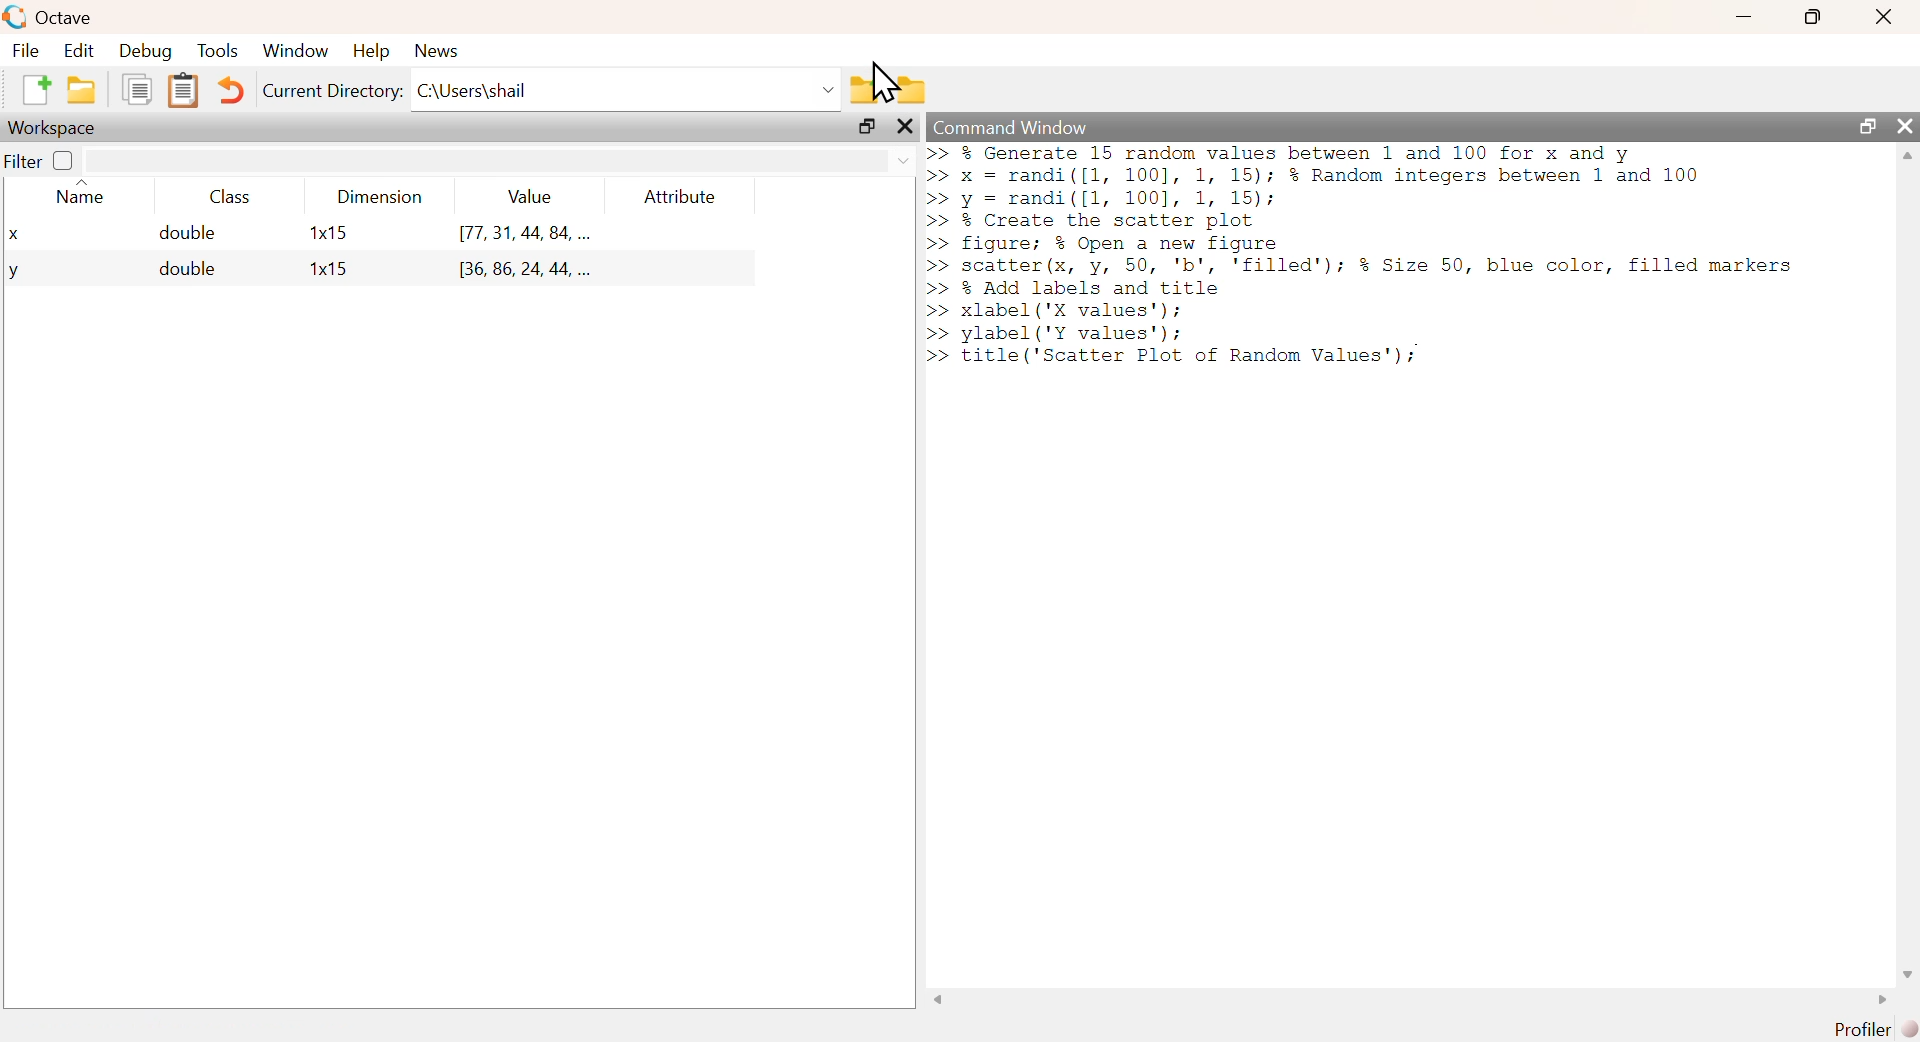 The image size is (1920, 1042). What do you see at coordinates (1363, 256) in the screenshot?
I see `>> % Generate 15 random values between 1 and 100 for x and y

>> x = randi([1, 100], 1, 15); % Random integers between 1 and 100

>> y = randi([1l, 100], 1, 15);

>> % Create the scatter plot

>> figure; % Open a new figure

>> scatter(x, y, 50, 'b', 'filled'); % Size 50, blue color, filled markers
>> % Add labels and title

>> xlabel ('X values');

>> ylabel ('Y values'); |

>> title('Scatter Plot of Random Values'):;` at bounding box center [1363, 256].